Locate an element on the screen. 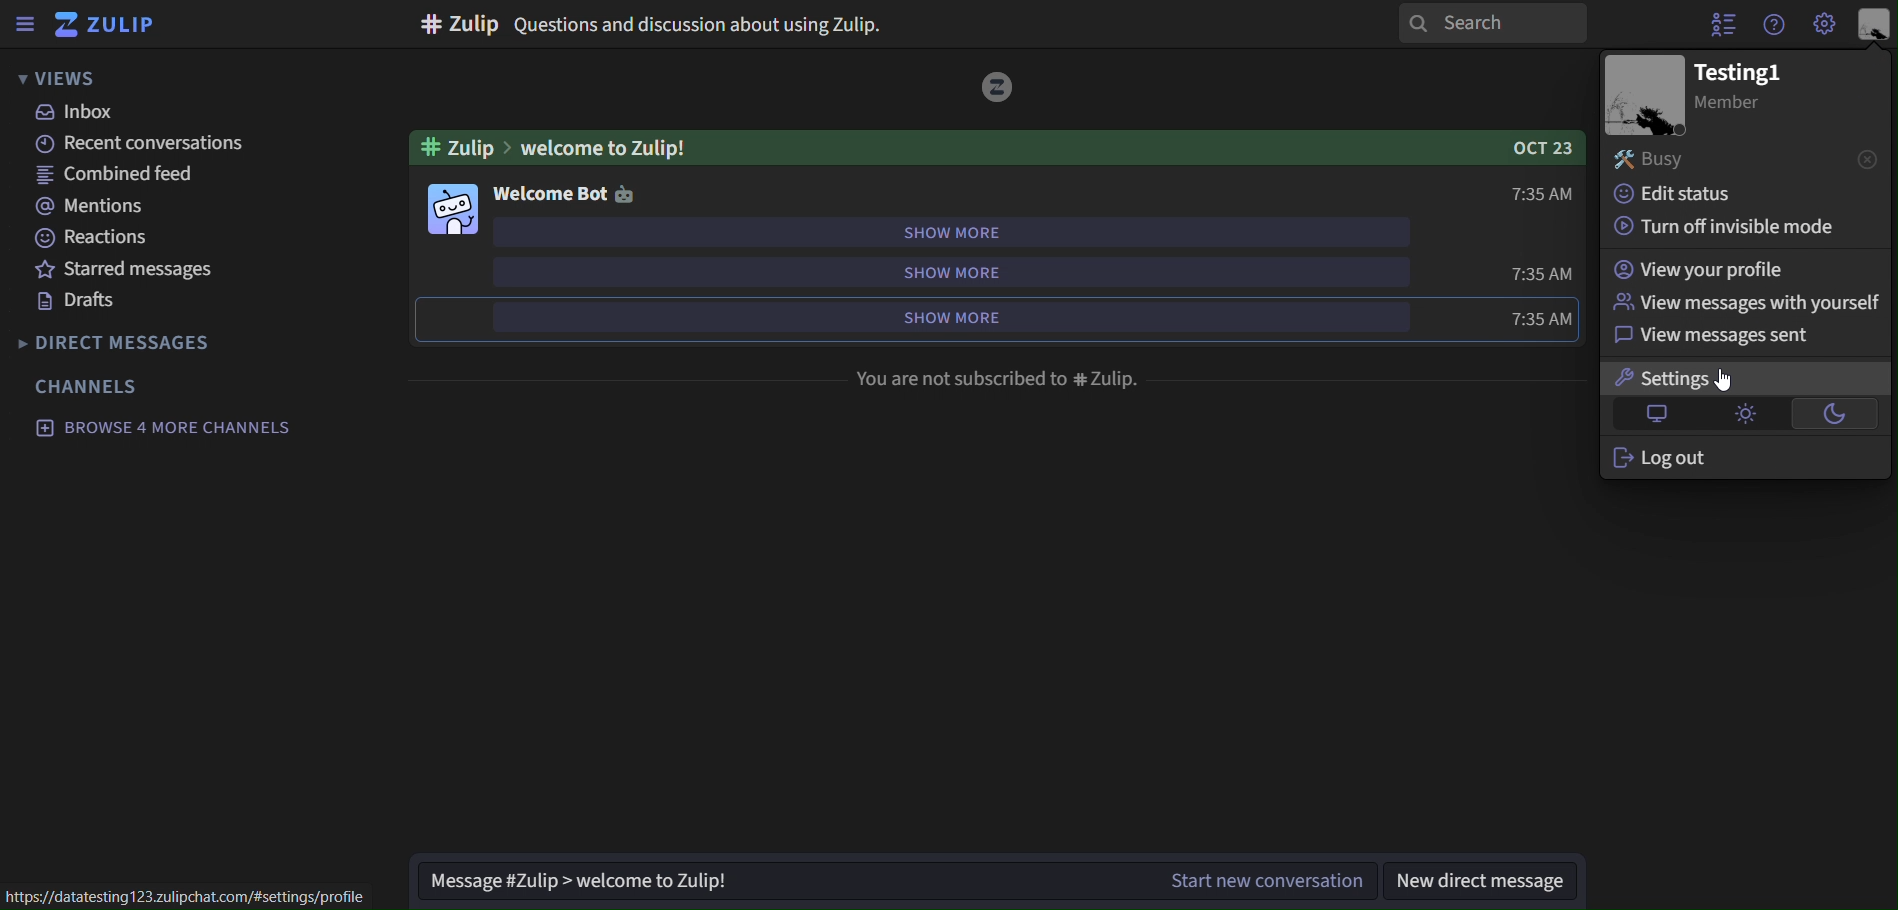 This screenshot has width=1898, height=910. Start new conversation is located at coordinates (1260, 881).